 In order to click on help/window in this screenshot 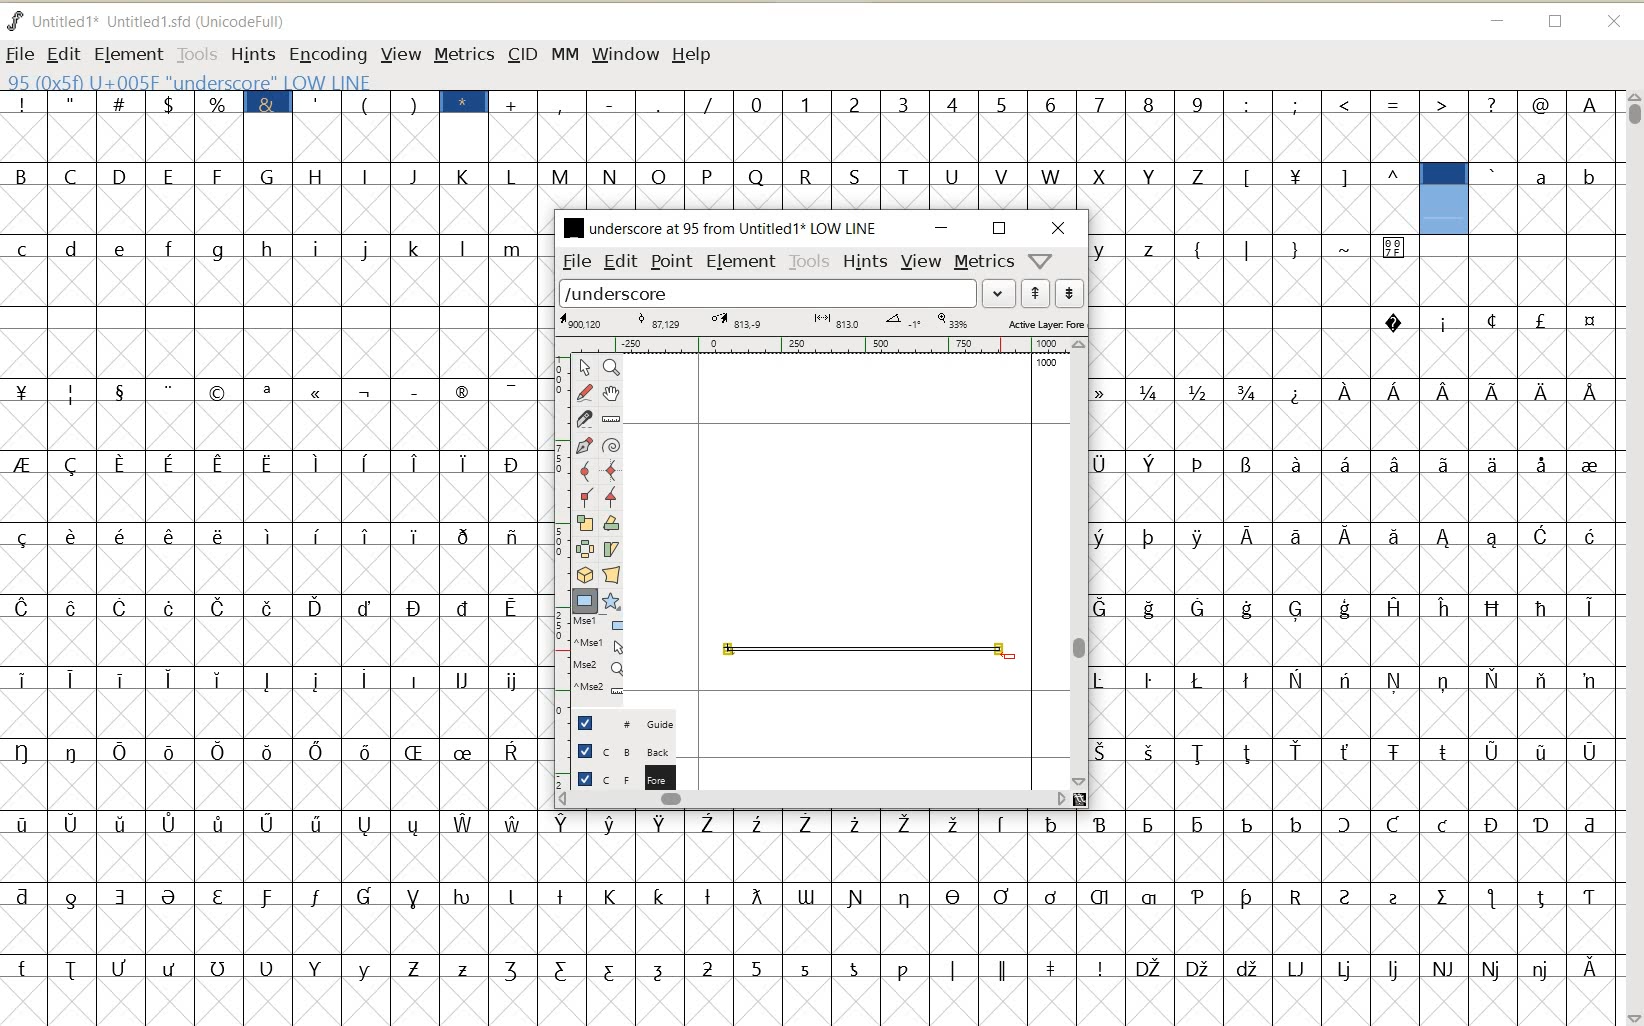, I will do `click(1039, 261)`.